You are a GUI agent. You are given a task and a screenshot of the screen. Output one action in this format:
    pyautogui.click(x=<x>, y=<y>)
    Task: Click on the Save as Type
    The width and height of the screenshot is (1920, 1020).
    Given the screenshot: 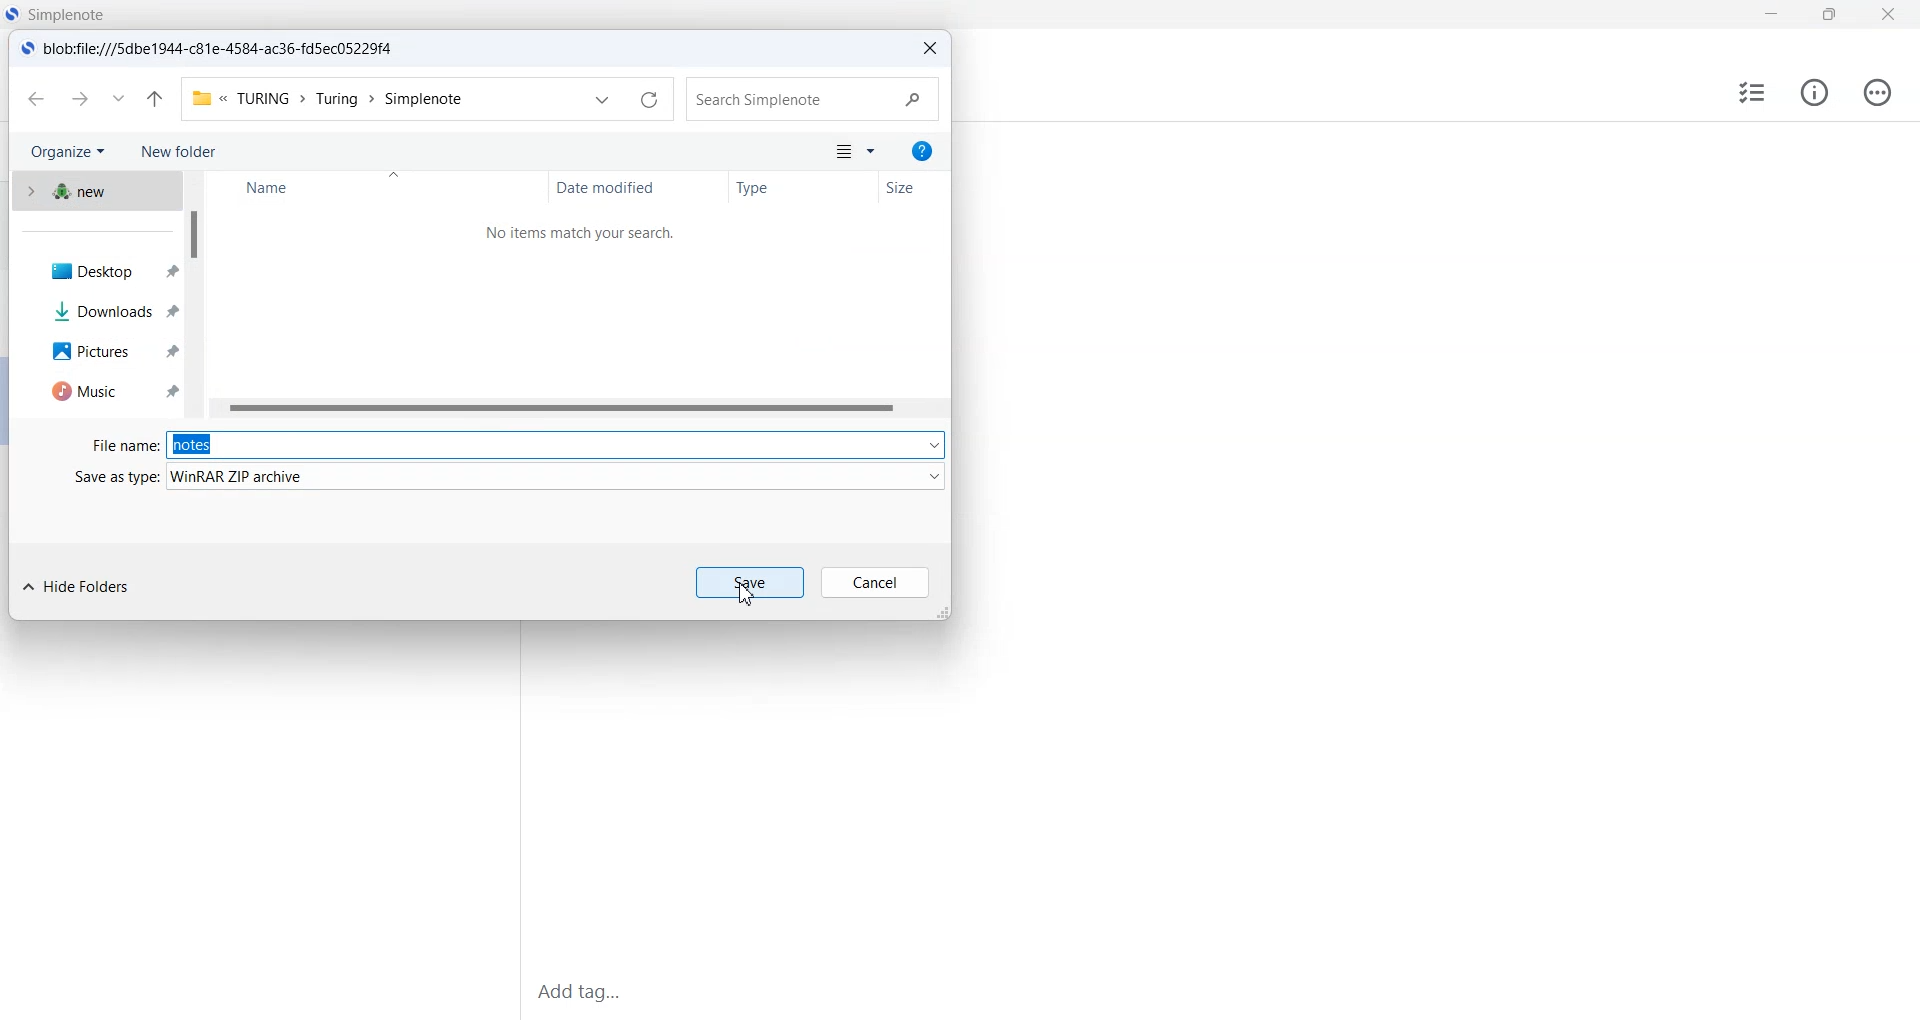 What is the action you would take?
    pyautogui.click(x=113, y=478)
    